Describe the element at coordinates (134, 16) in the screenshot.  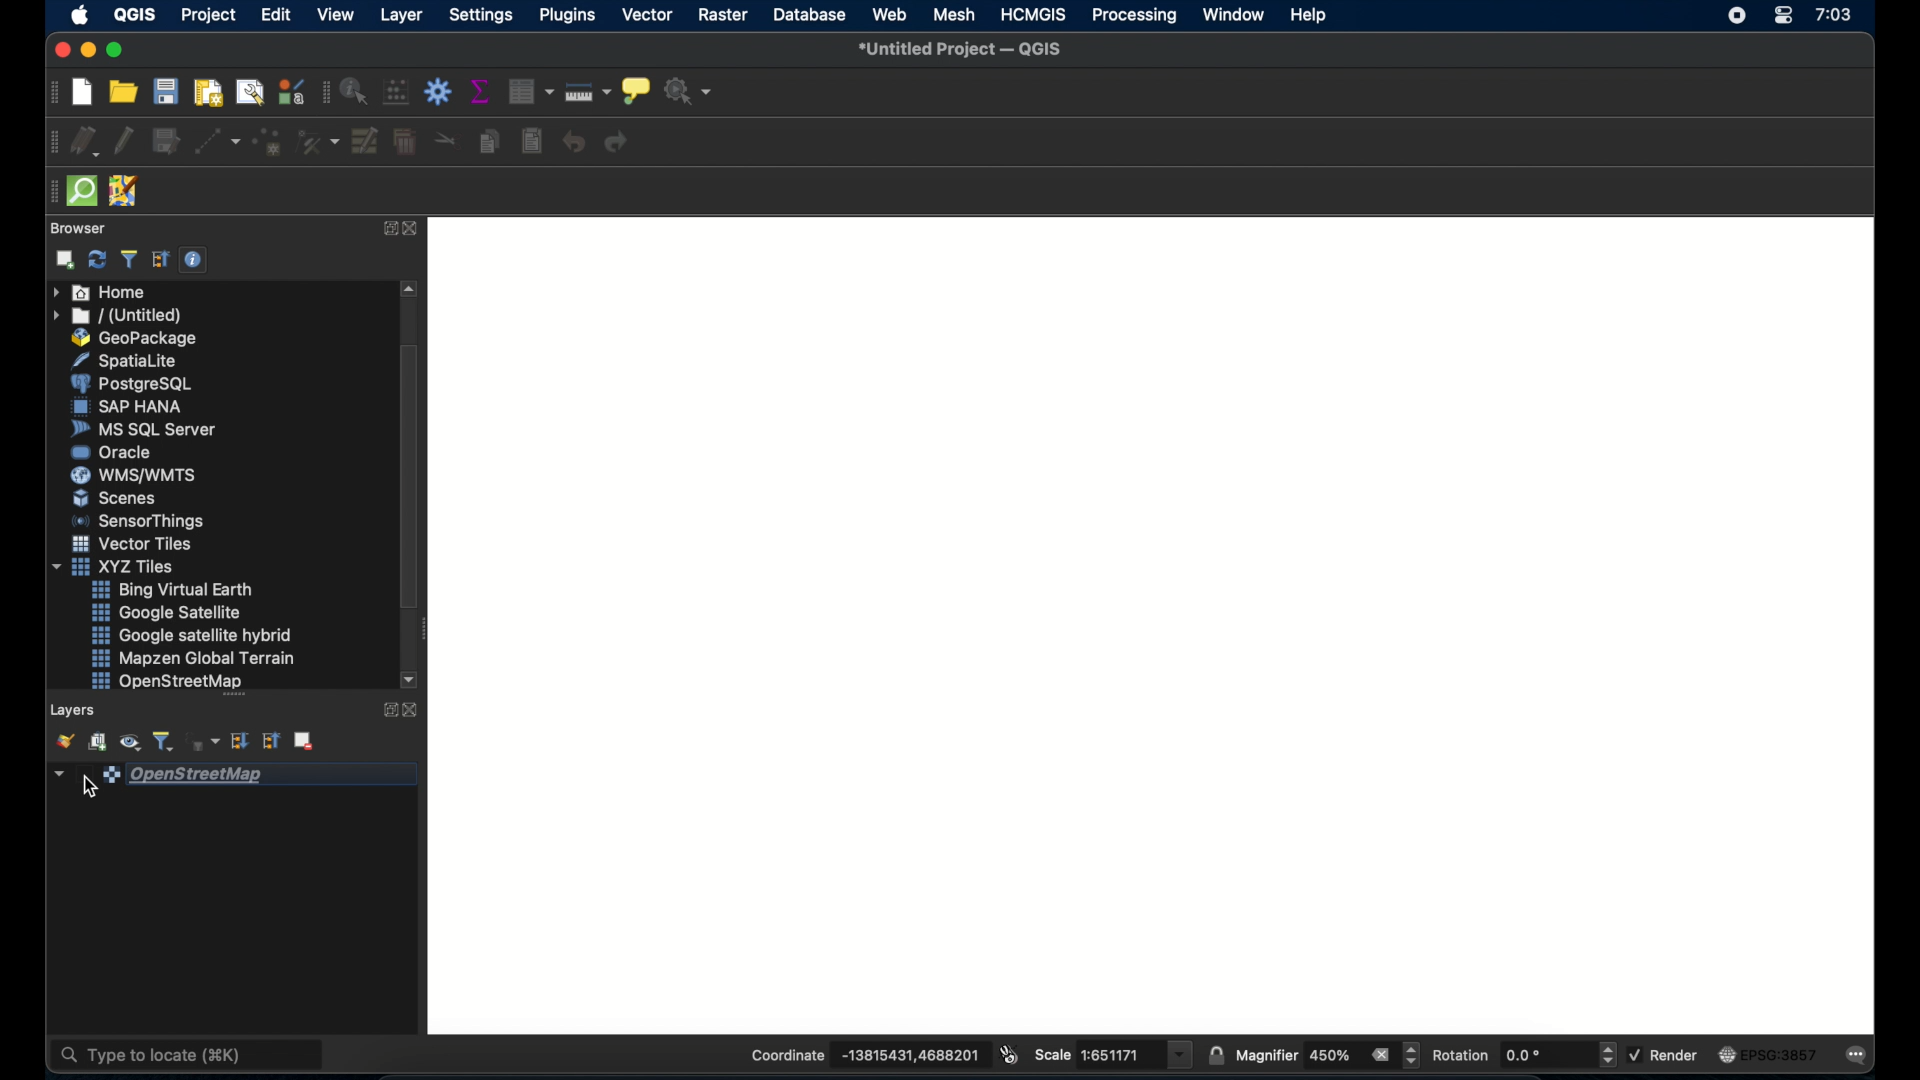
I see `QGIS` at that location.